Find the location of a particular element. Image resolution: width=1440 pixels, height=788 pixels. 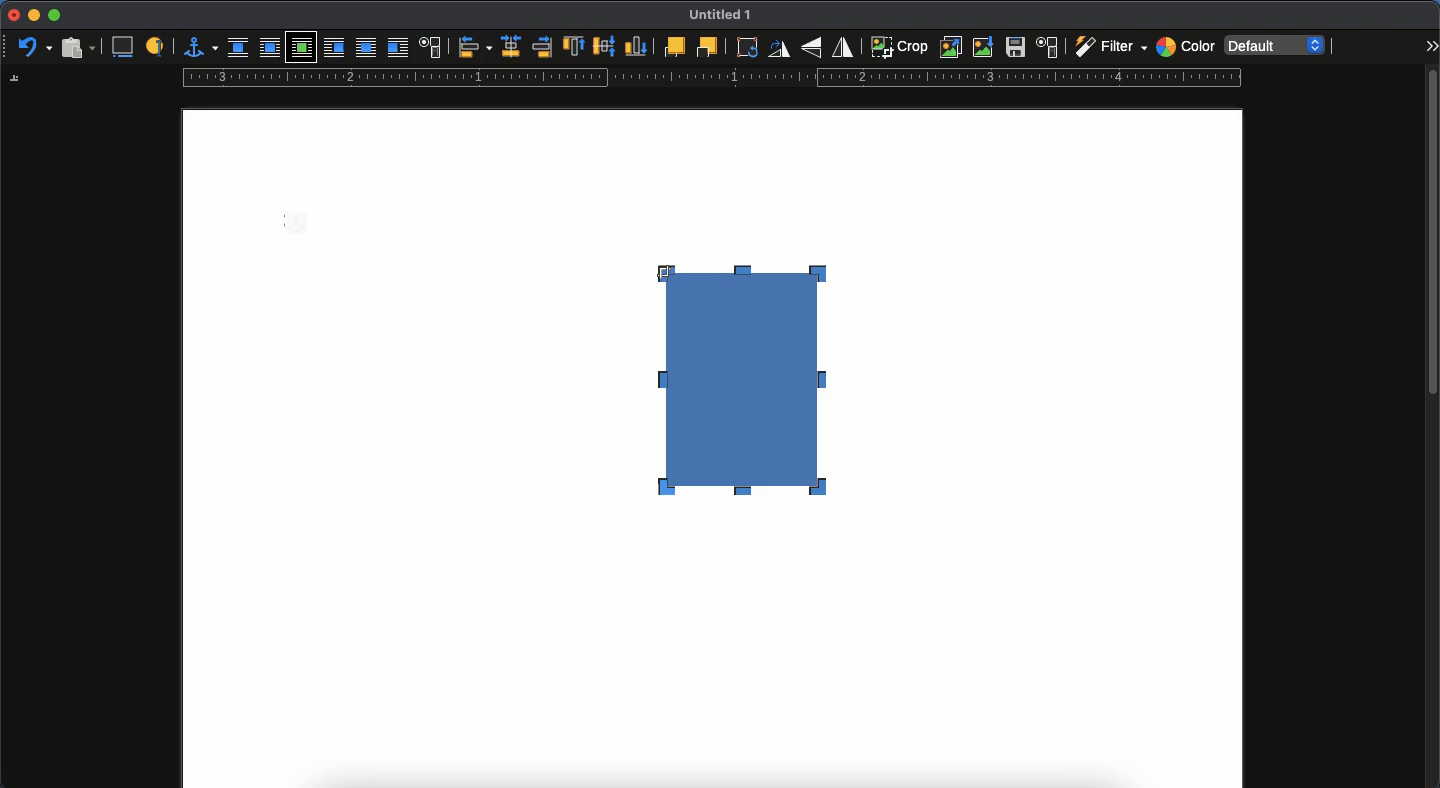

guide is located at coordinates (711, 80).